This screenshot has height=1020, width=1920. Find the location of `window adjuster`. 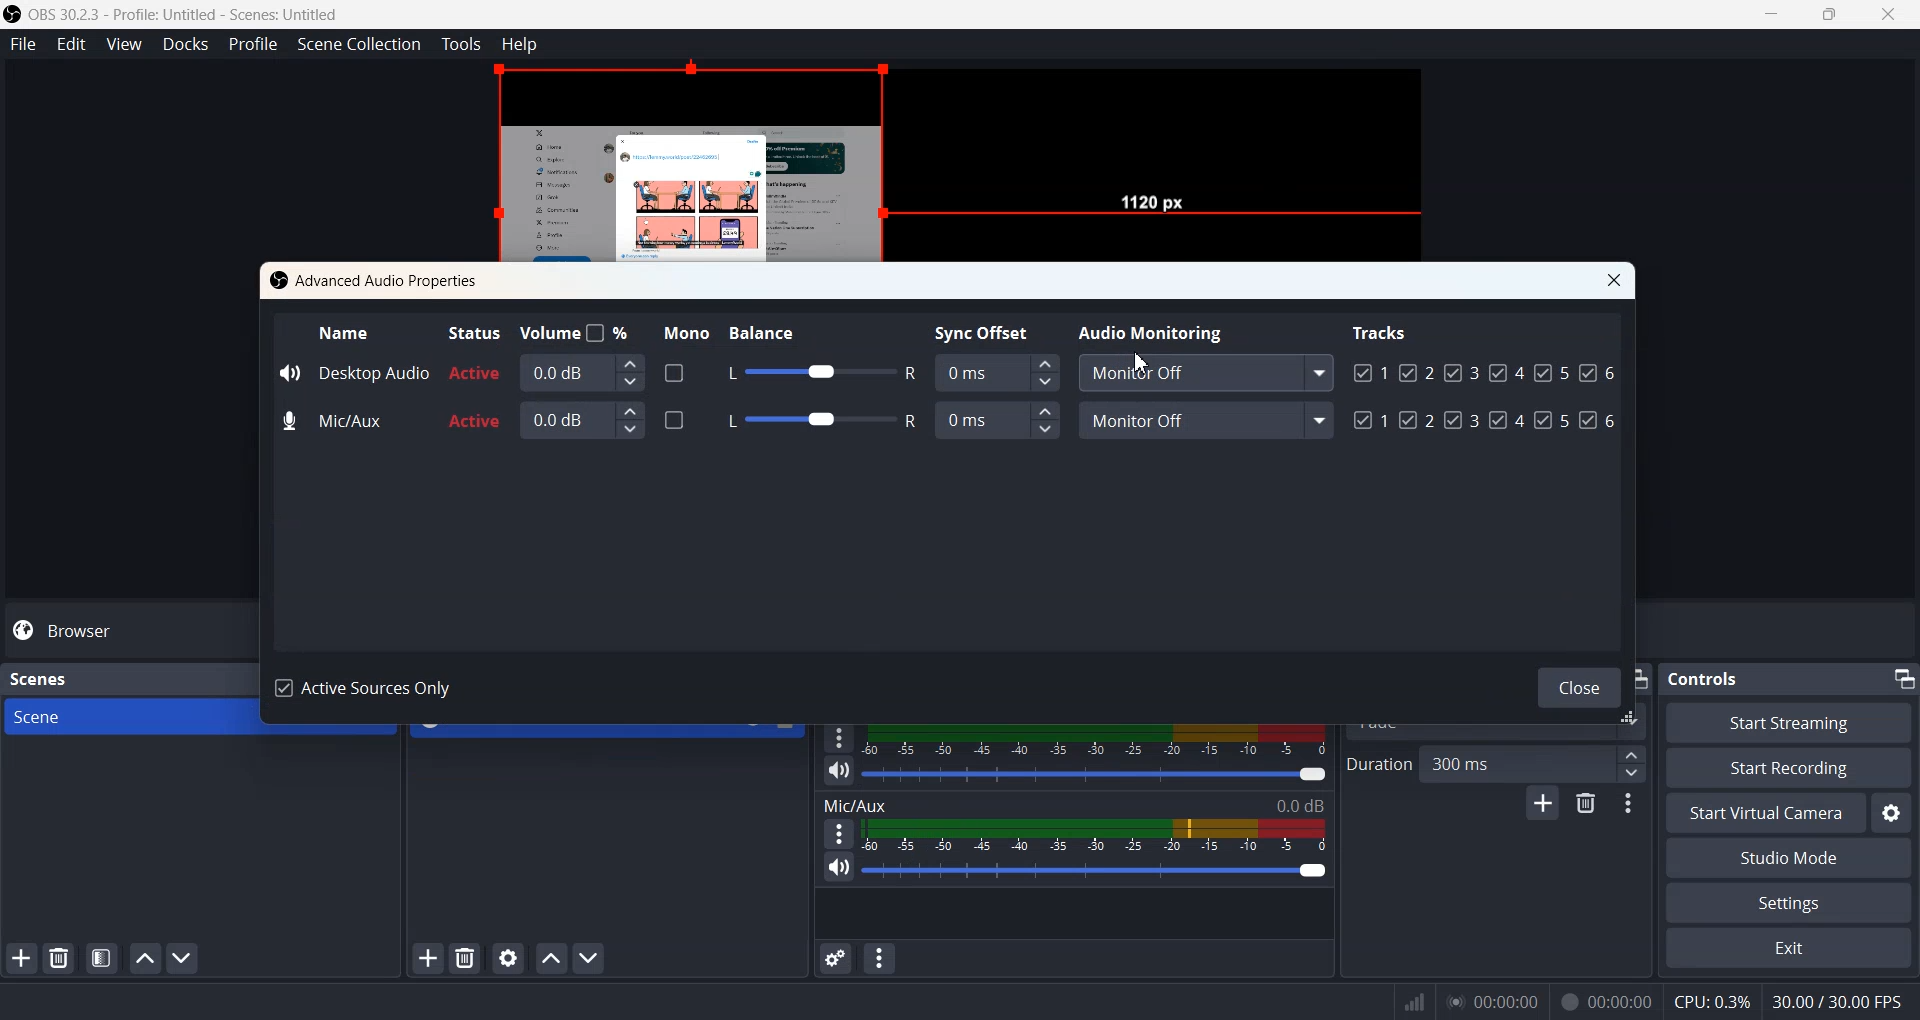

window adjuster is located at coordinates (1632, 720).